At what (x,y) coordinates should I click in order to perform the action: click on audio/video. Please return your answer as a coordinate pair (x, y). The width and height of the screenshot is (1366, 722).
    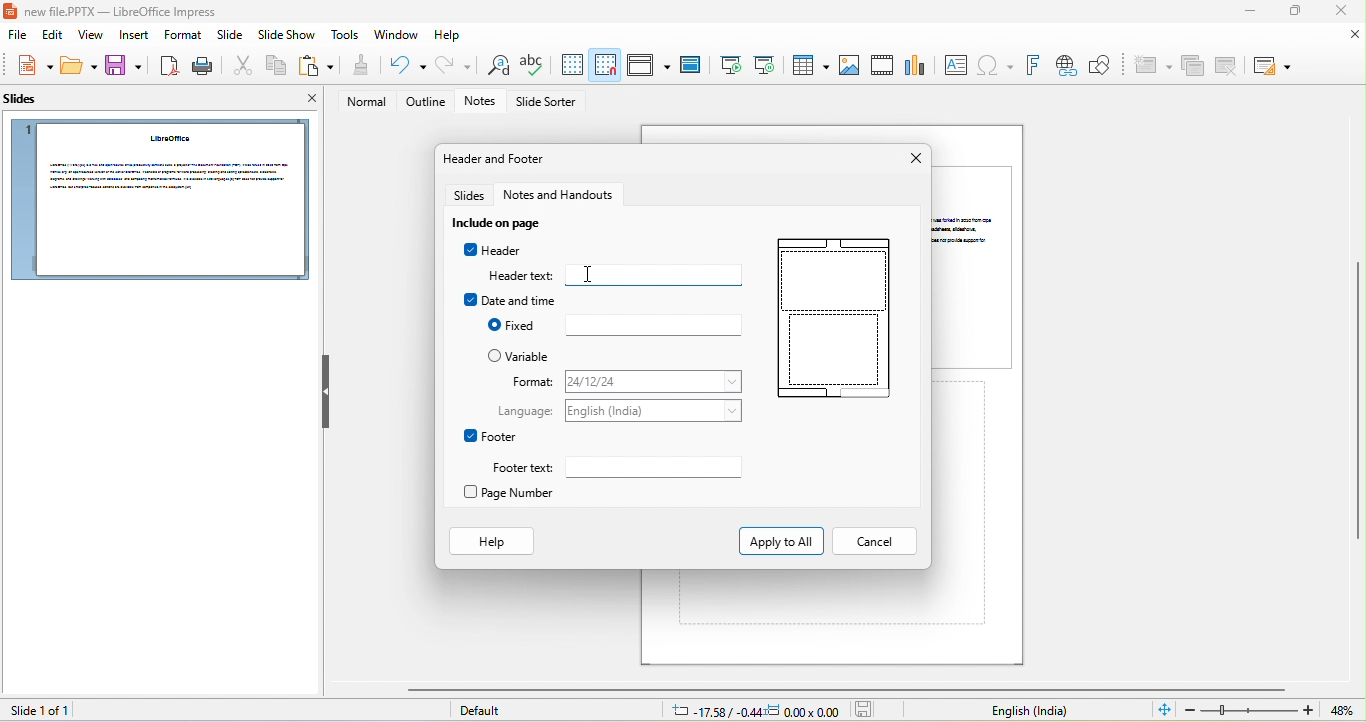
    Looking at the image, I should click on (884, 65).